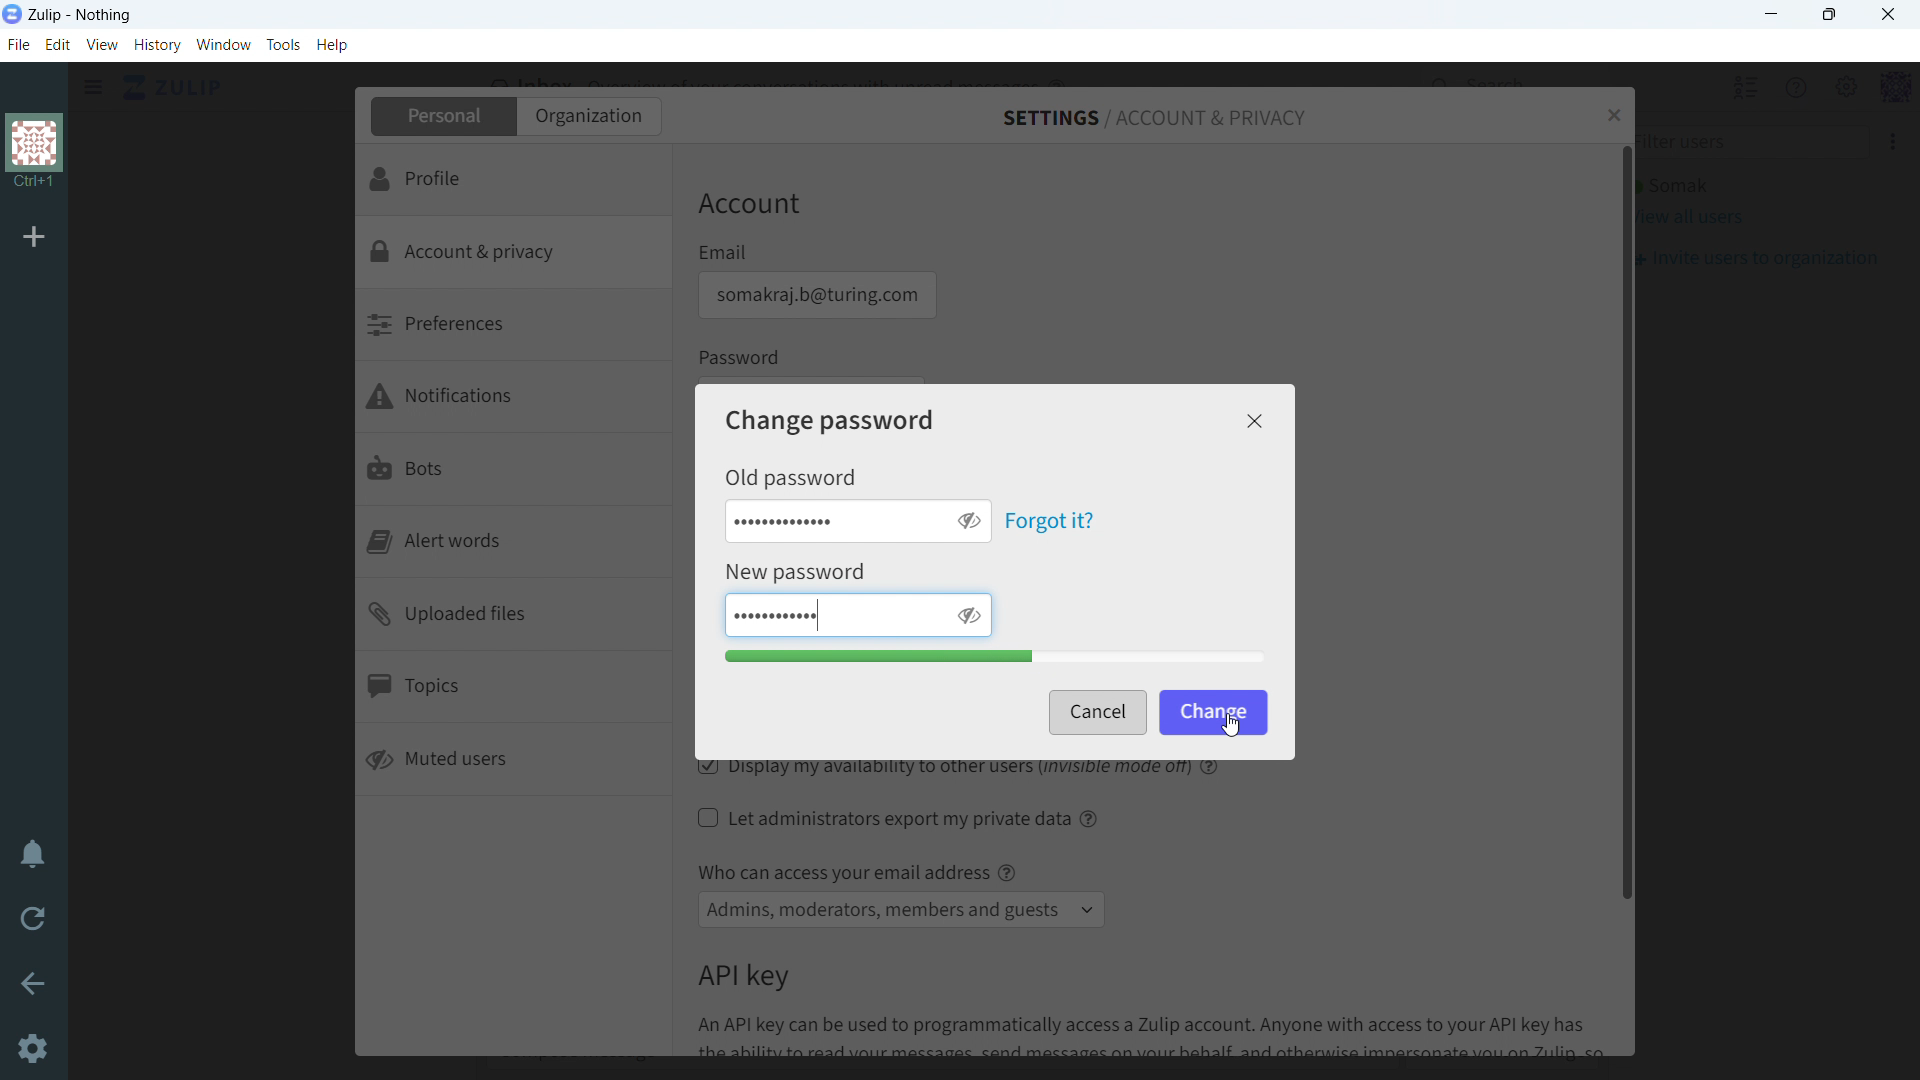 This screenshot has width=1920, height=1080. I want to click on API key, so click(743, 976).